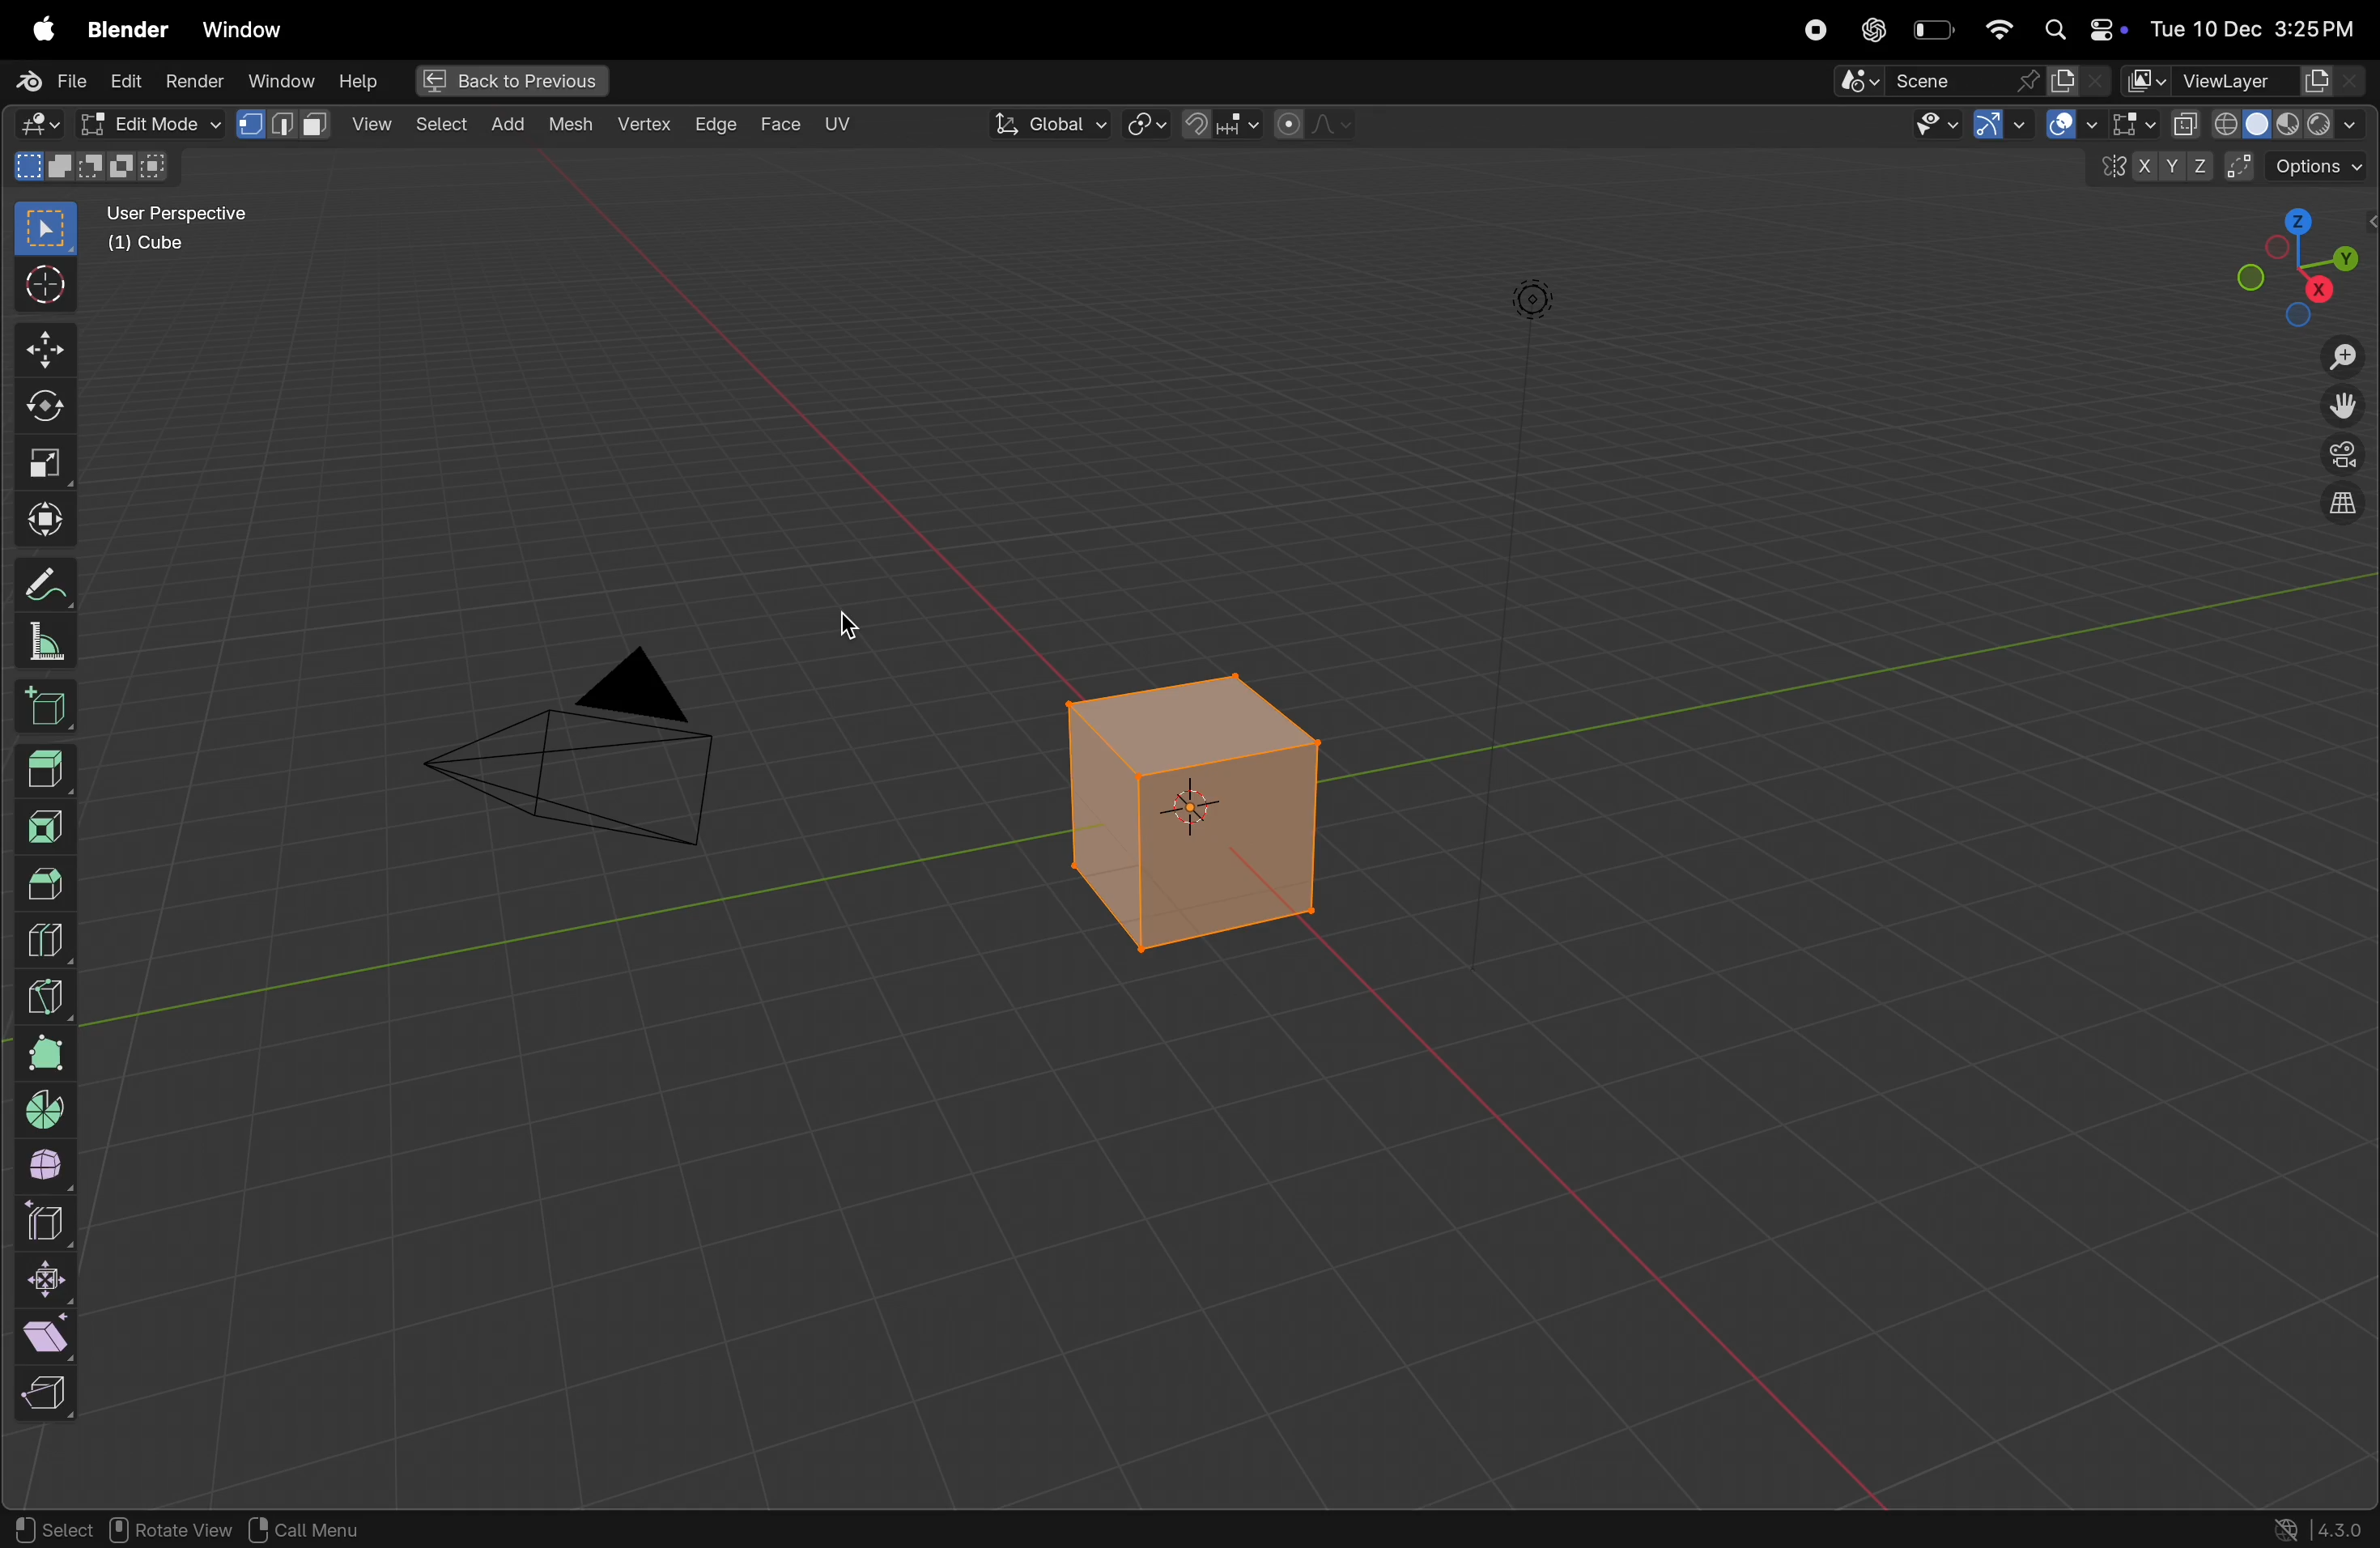 The height and width of the screenshot is (1548, 2380). Describe the element at coordinates (2049, 126) in the screenshot. I see `show gimzo` at that location.